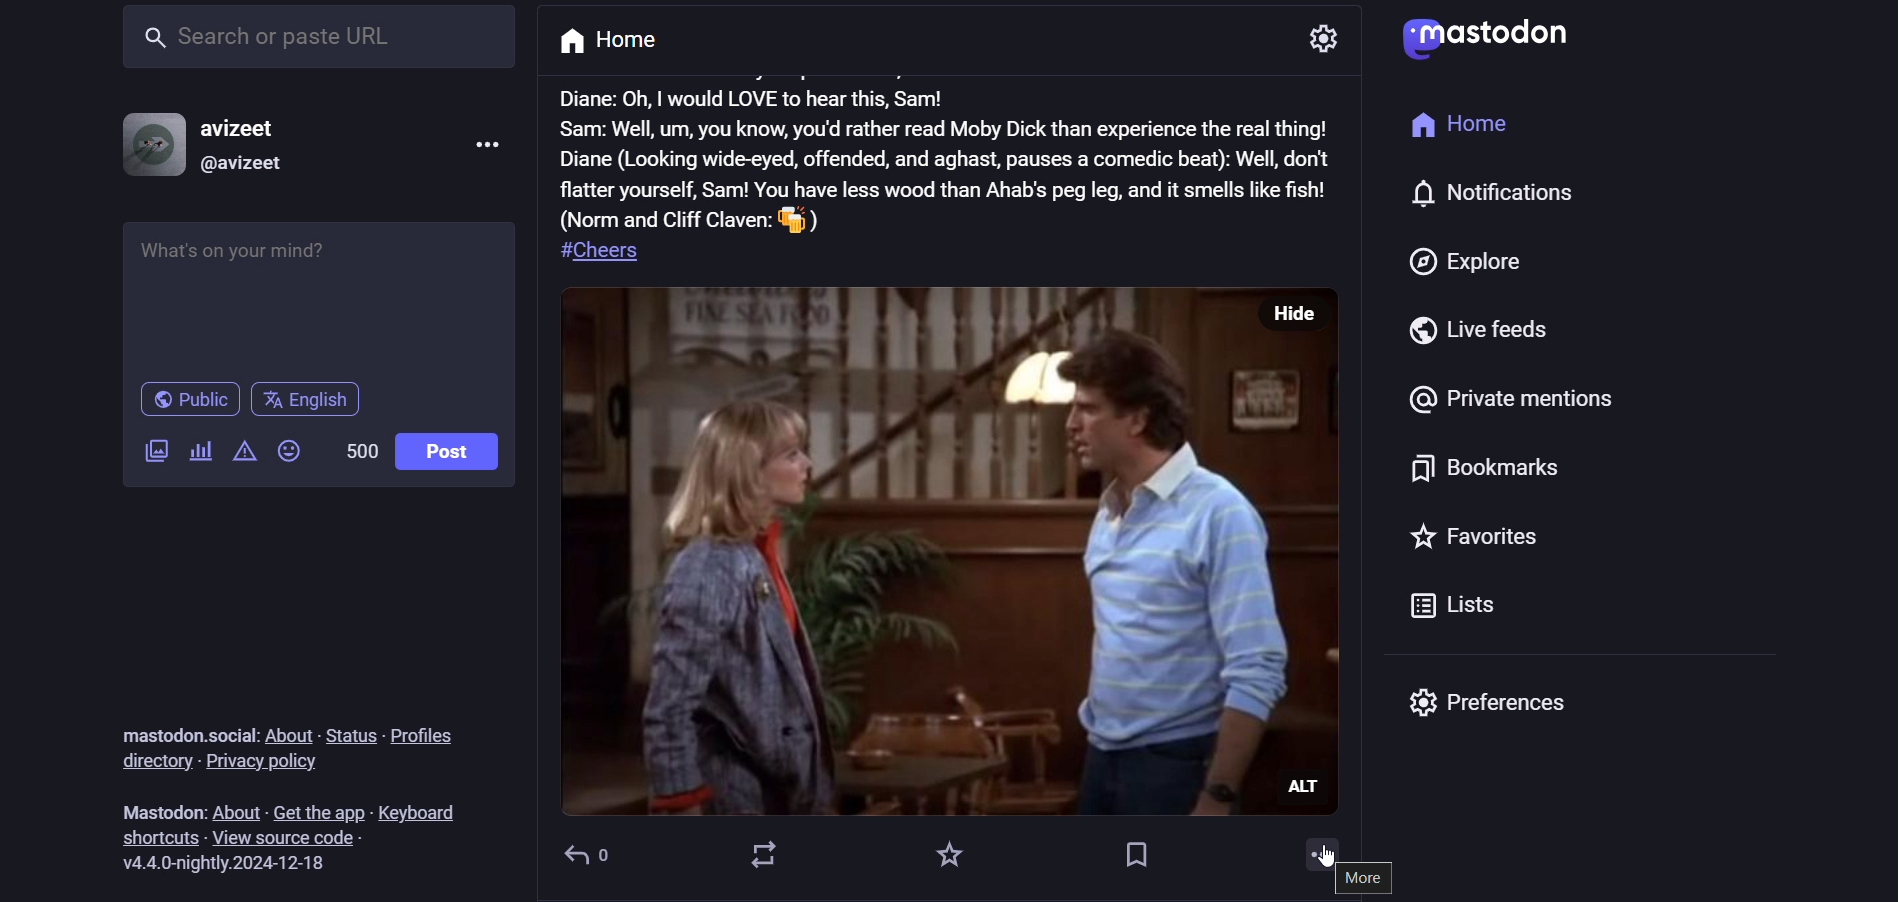  I want to click on shortcuts, so click(160, 836).